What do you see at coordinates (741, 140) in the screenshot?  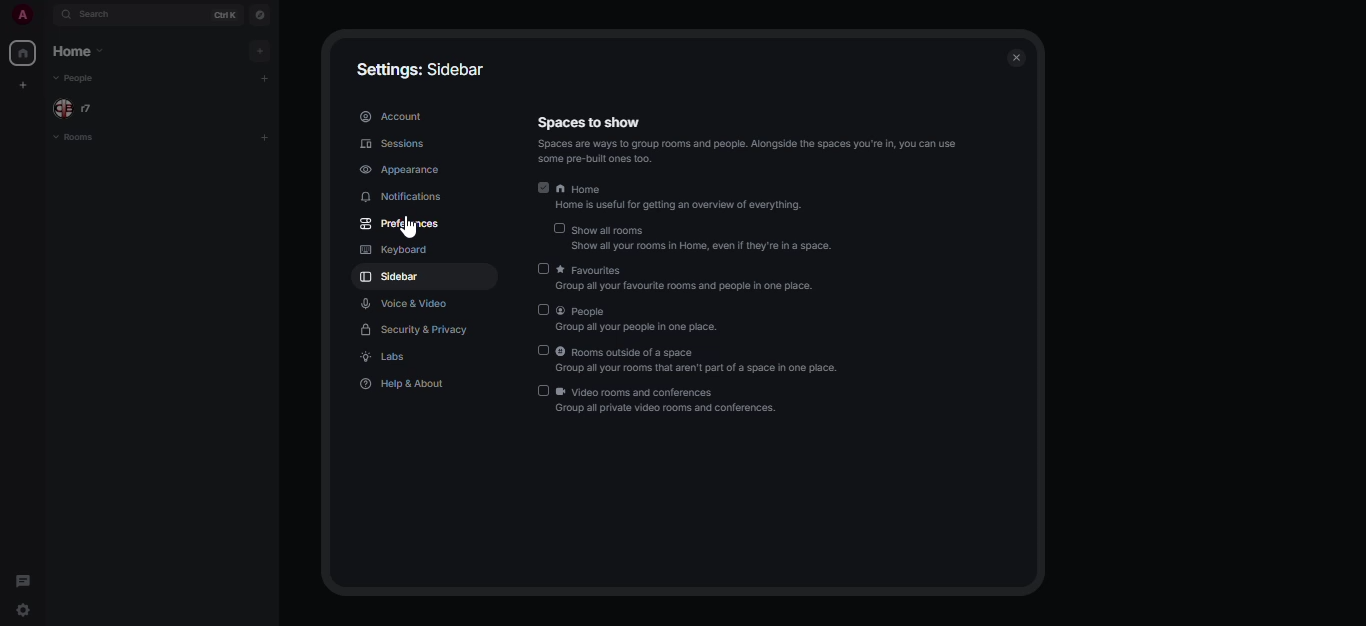 I see `‘Spaces to show
‘Spaces are ways 1o group rooms and peop.
nr Alongside the spaces you're n, you can use:` at bounding box center [741, 140].